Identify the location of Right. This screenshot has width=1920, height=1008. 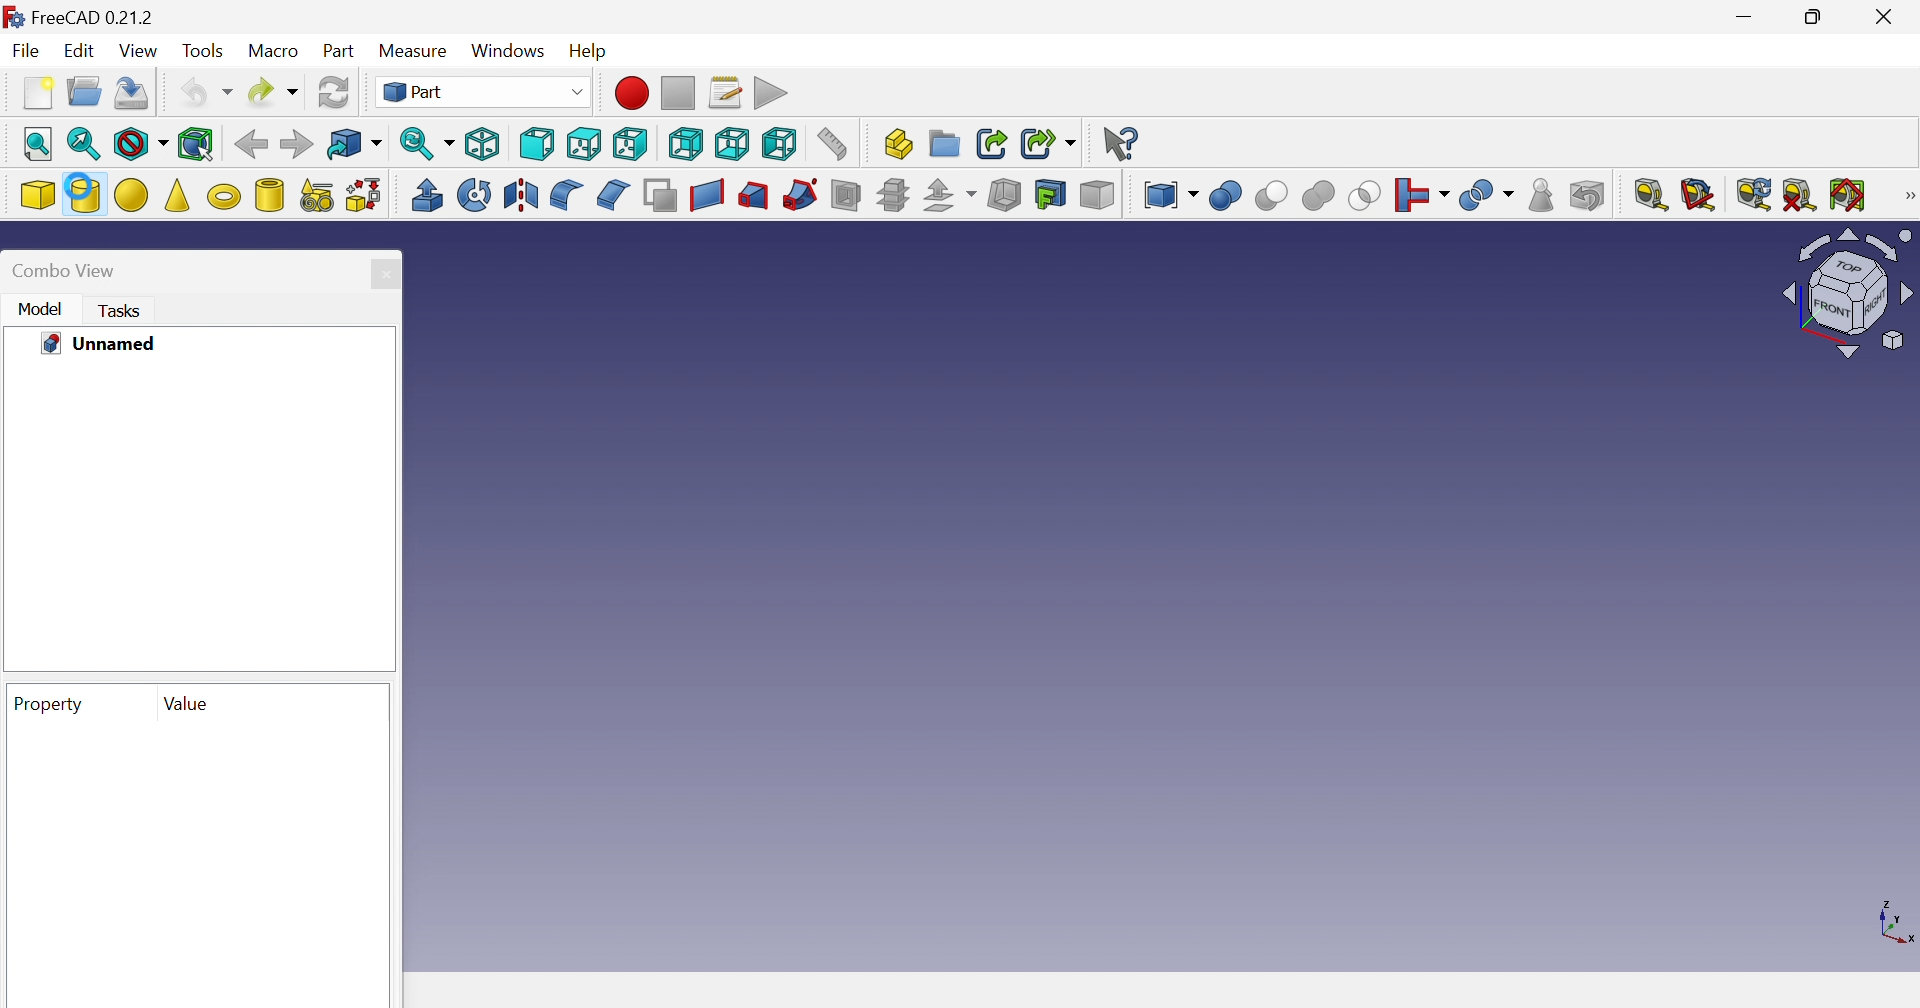
(633, 143).